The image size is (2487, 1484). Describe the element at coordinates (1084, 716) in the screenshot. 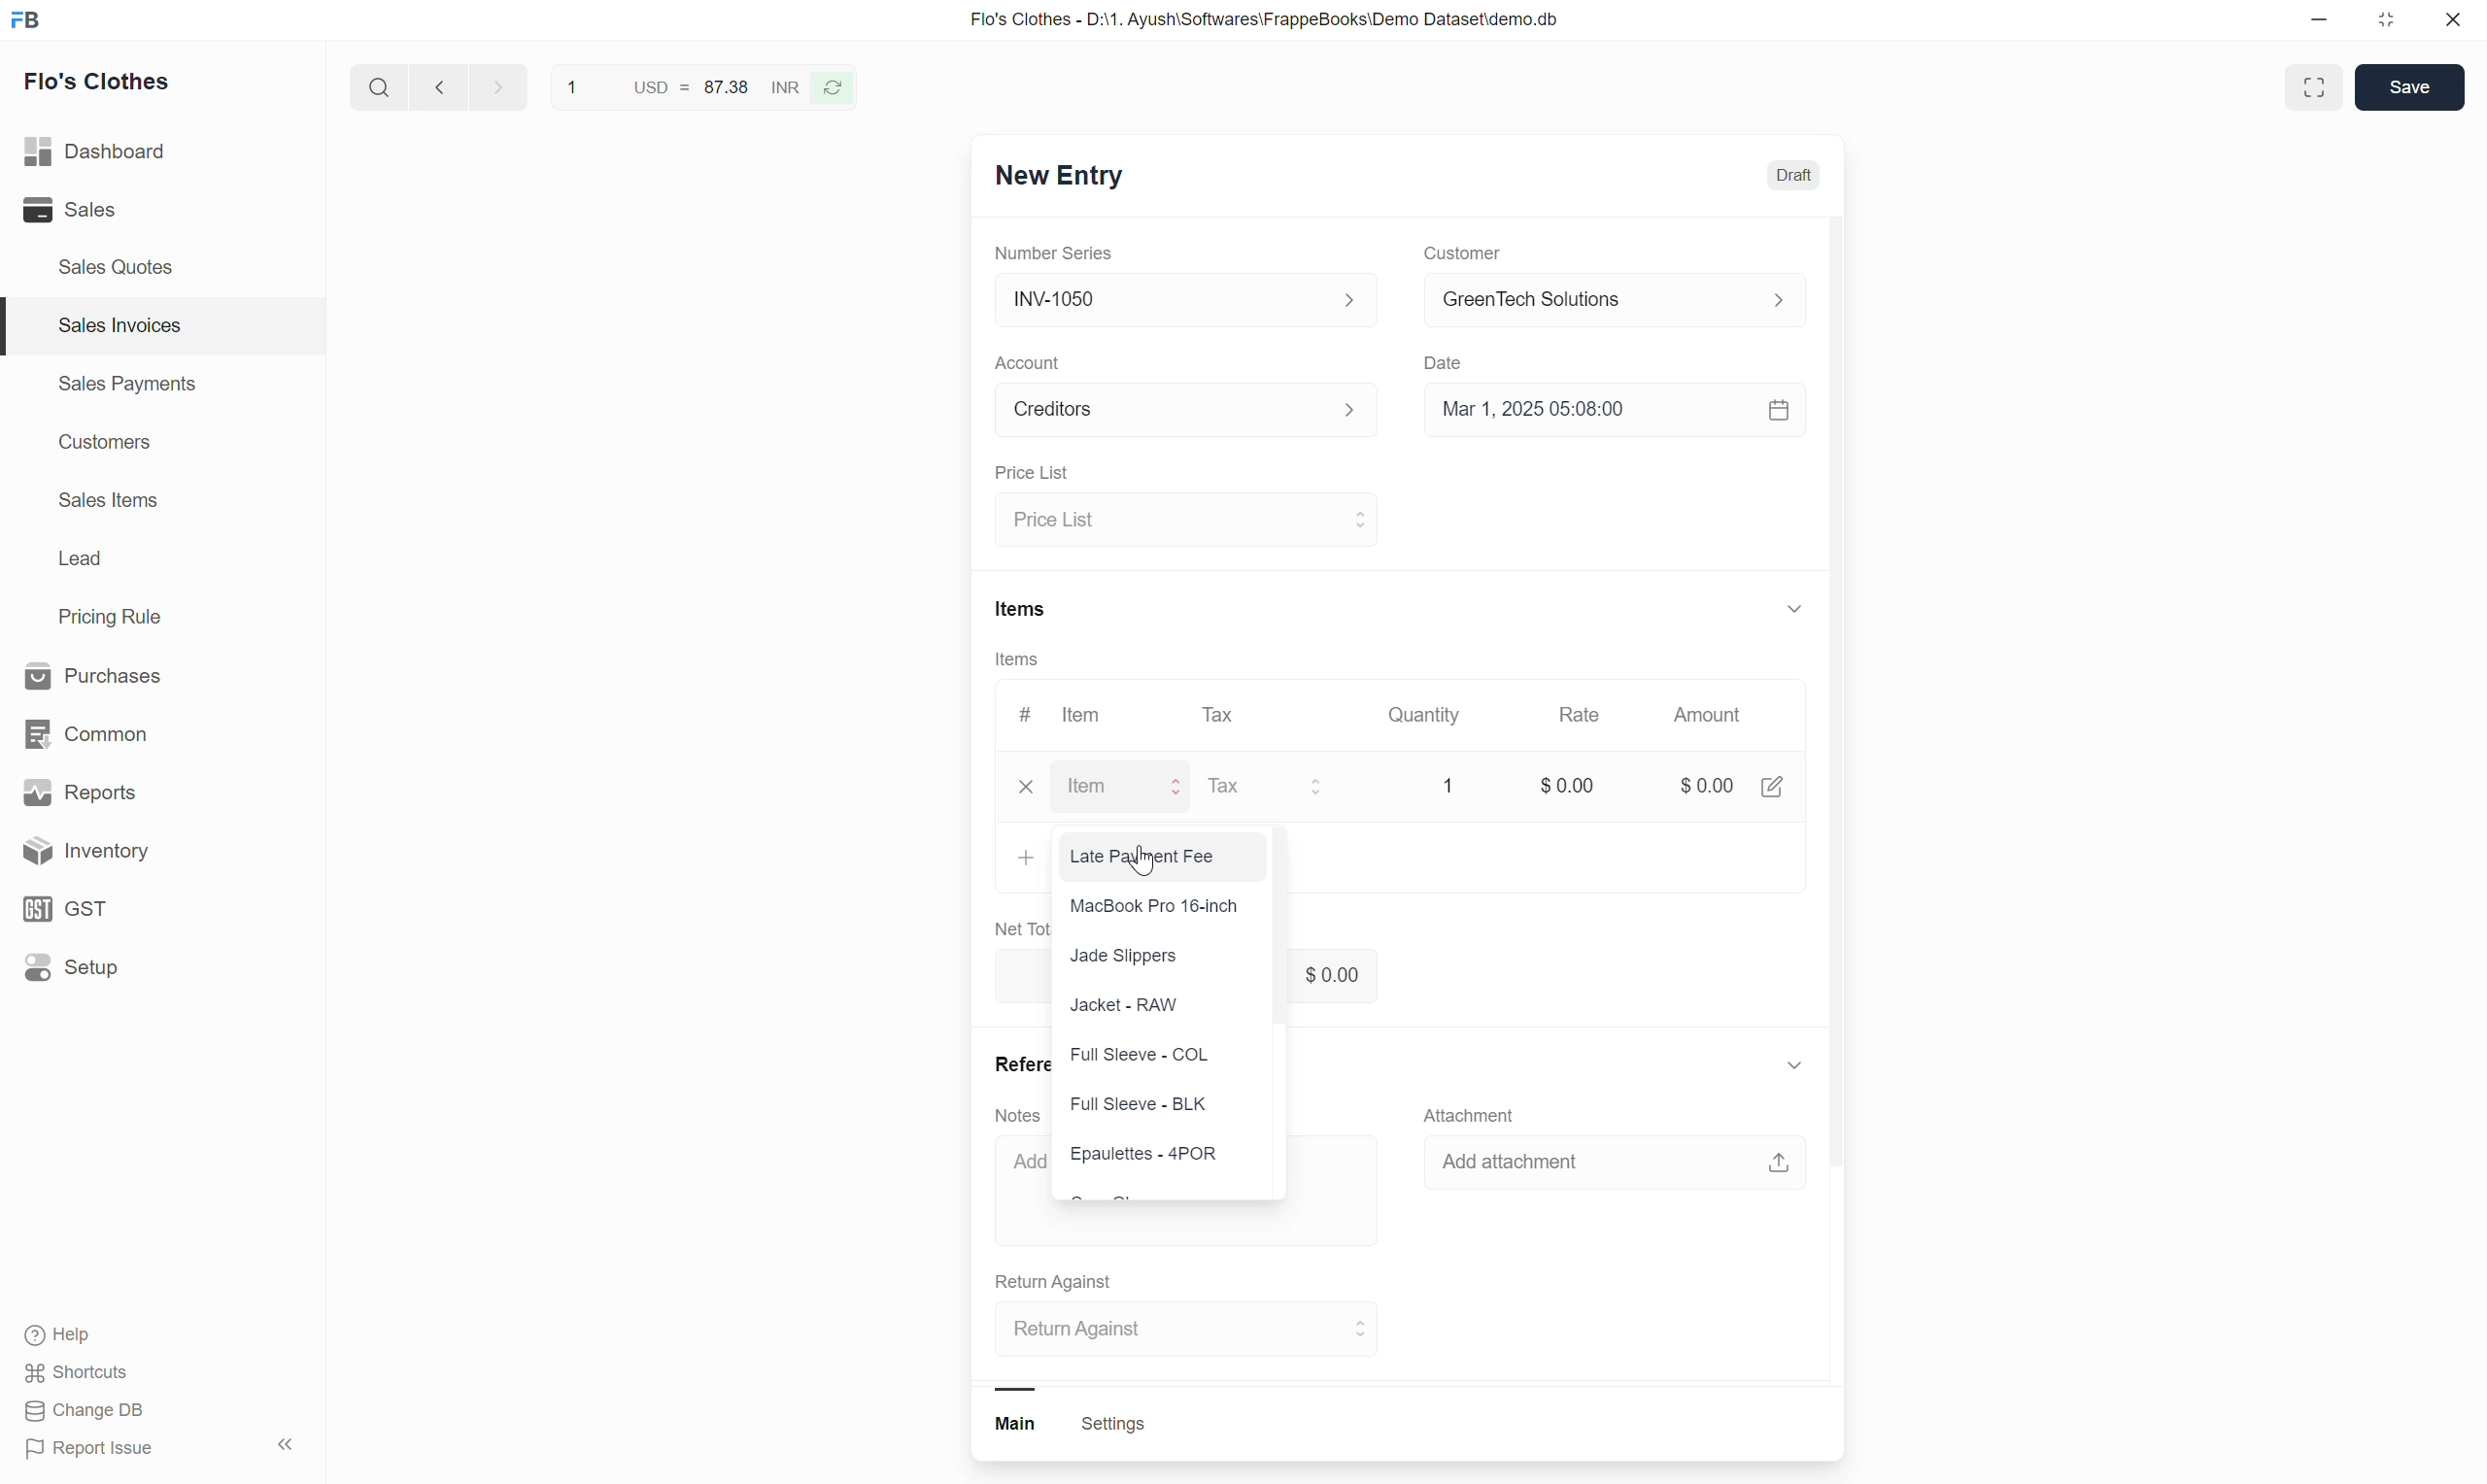

I see `Item` at that location.